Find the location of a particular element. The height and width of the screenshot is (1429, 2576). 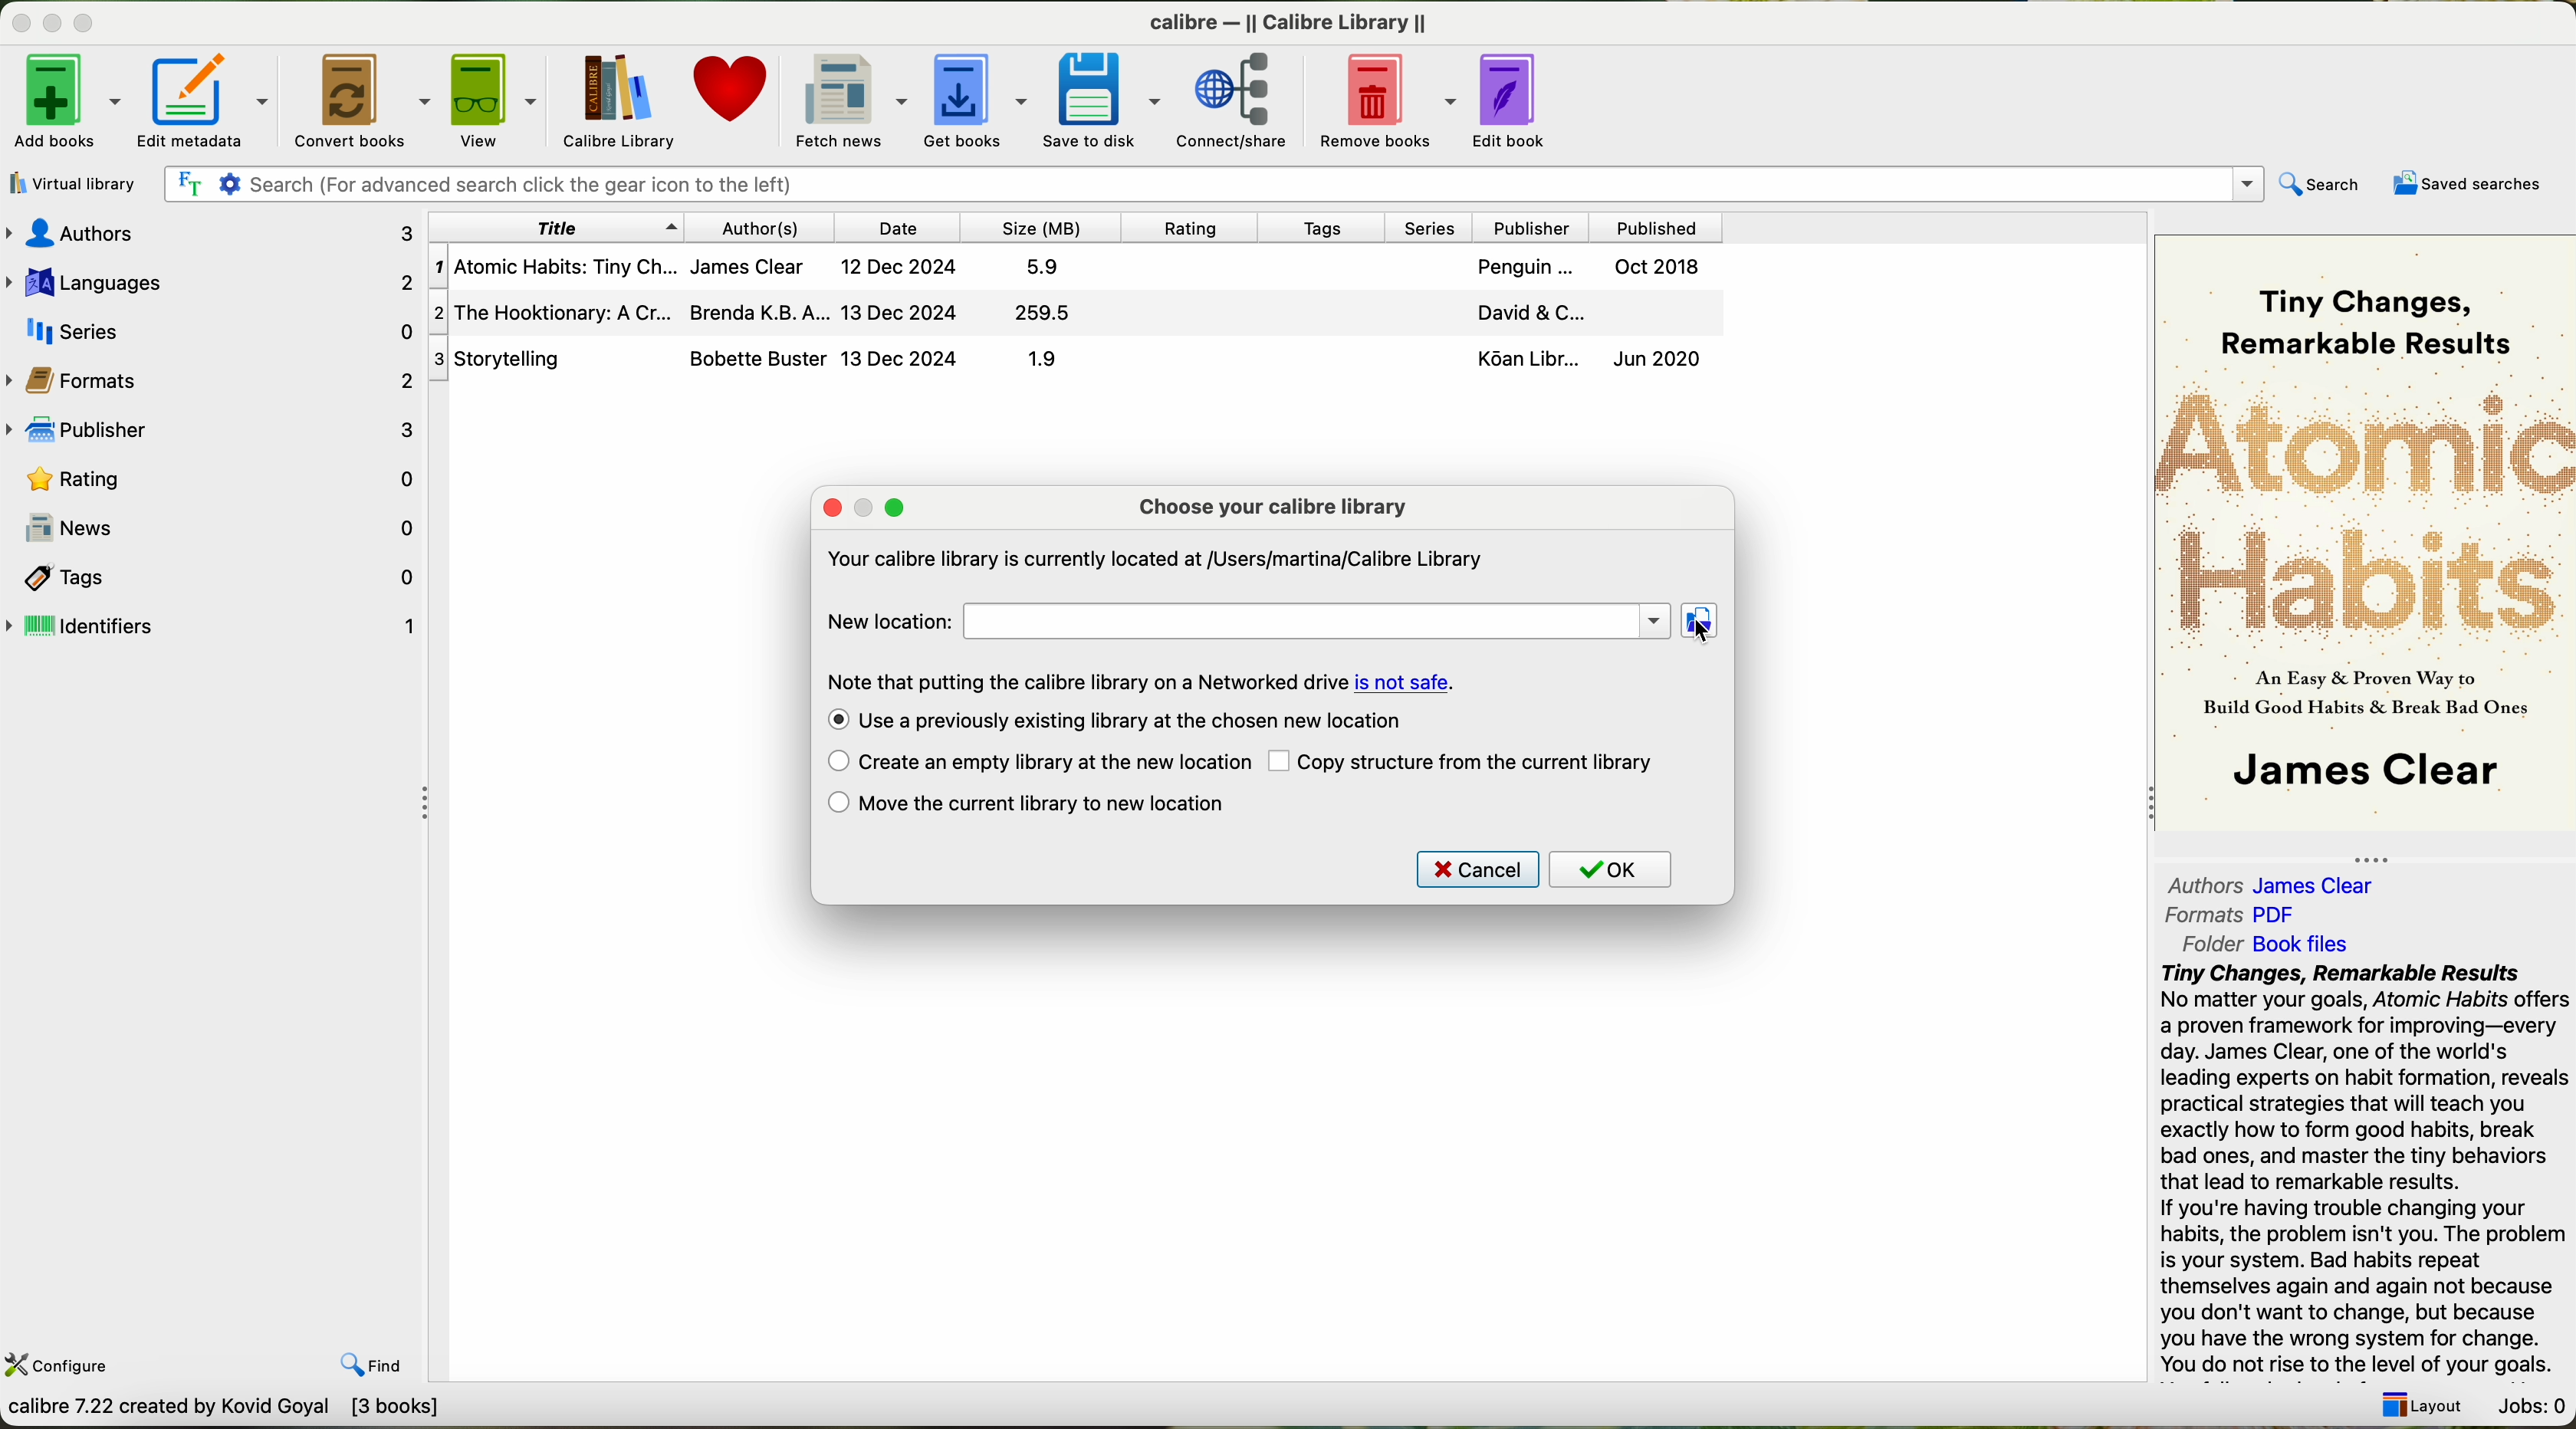

rating is located at coordinates (1196, 227).